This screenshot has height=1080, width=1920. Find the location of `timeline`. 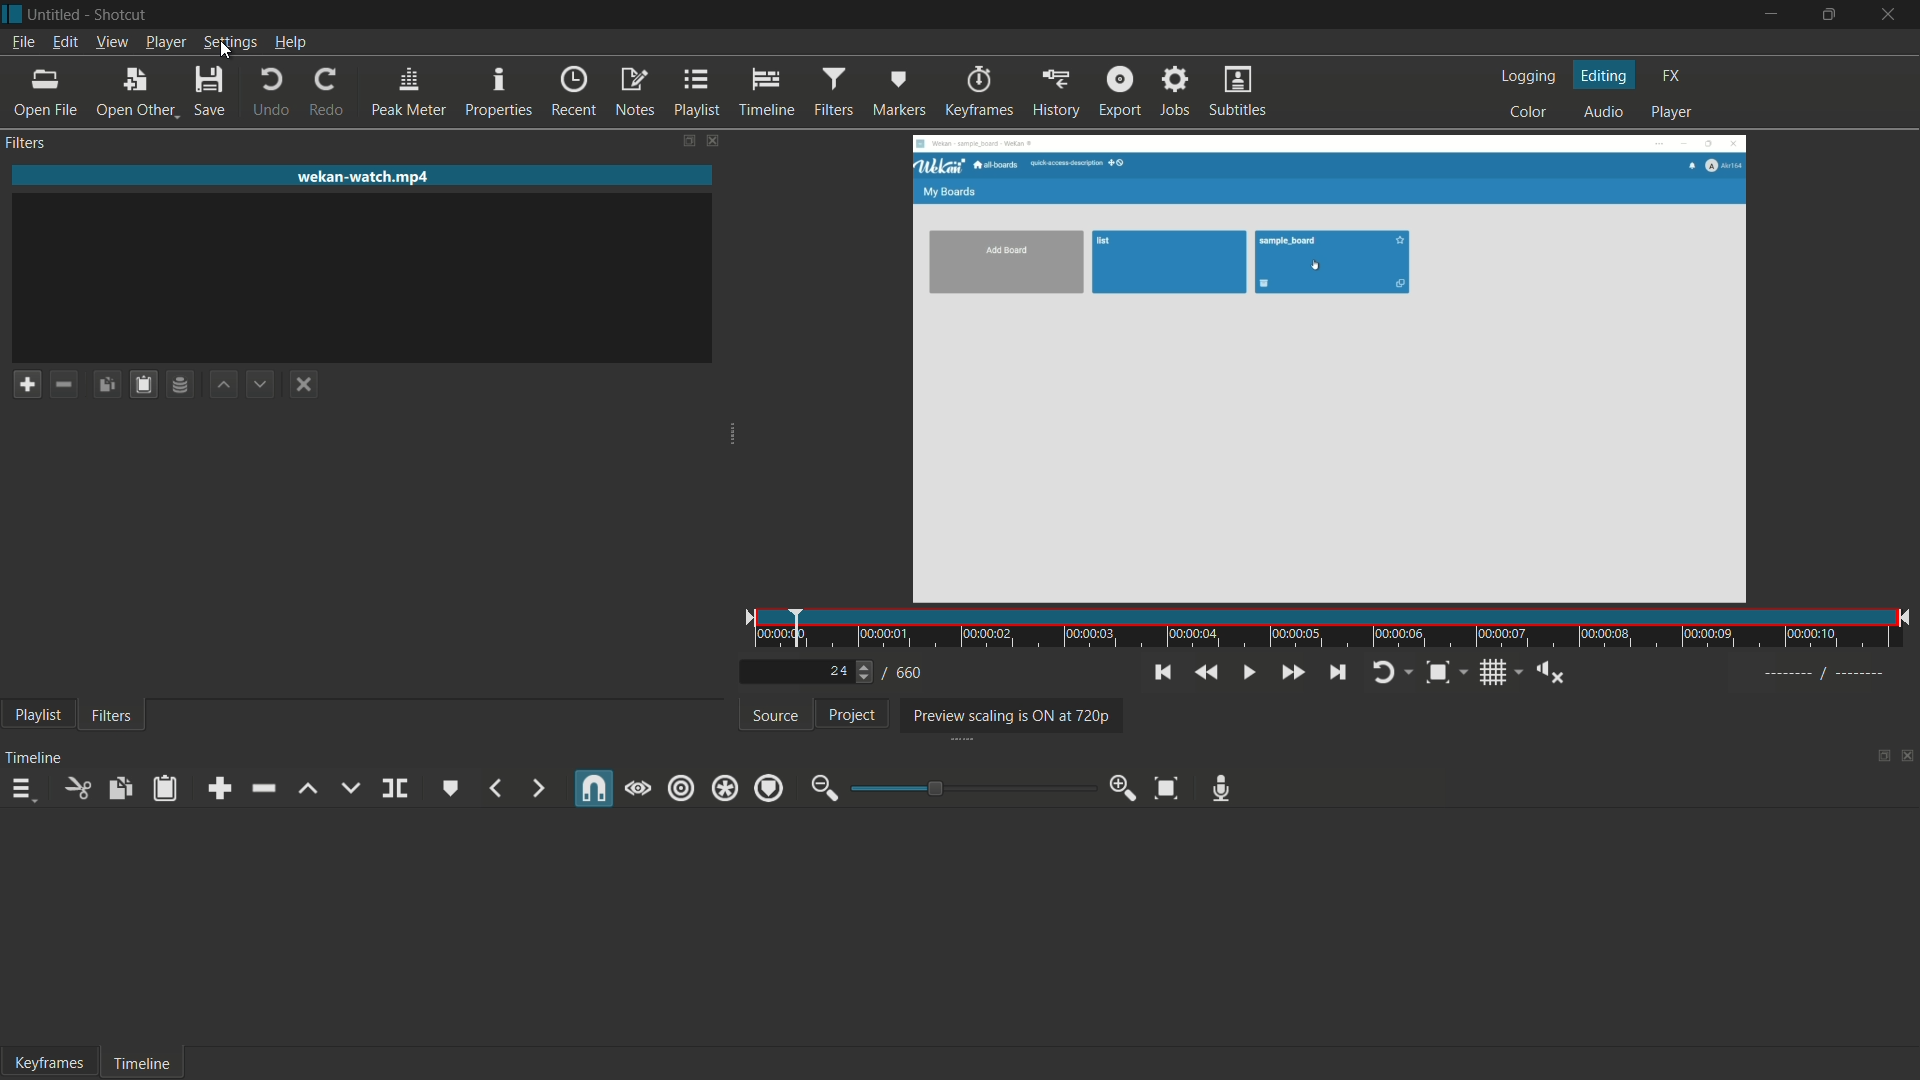

timeline is located at coordinates (143, 1065).